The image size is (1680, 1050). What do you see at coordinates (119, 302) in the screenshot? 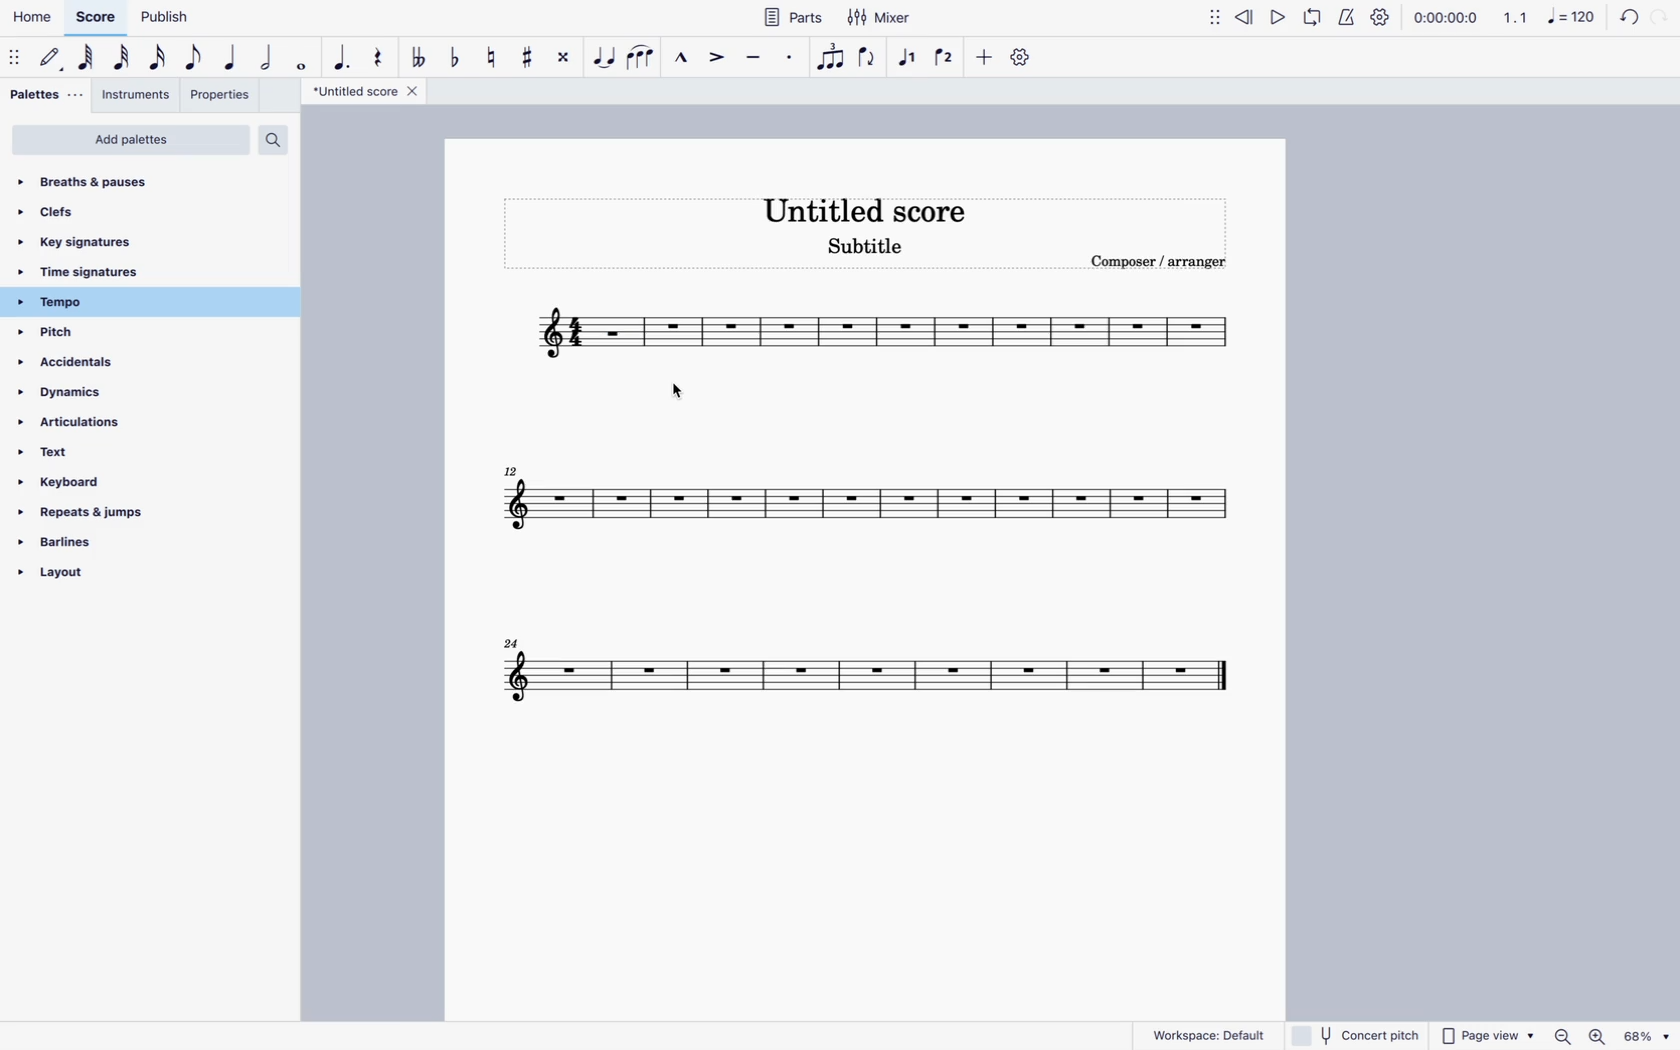
I see `tempo` at bounding box center [119, 302].